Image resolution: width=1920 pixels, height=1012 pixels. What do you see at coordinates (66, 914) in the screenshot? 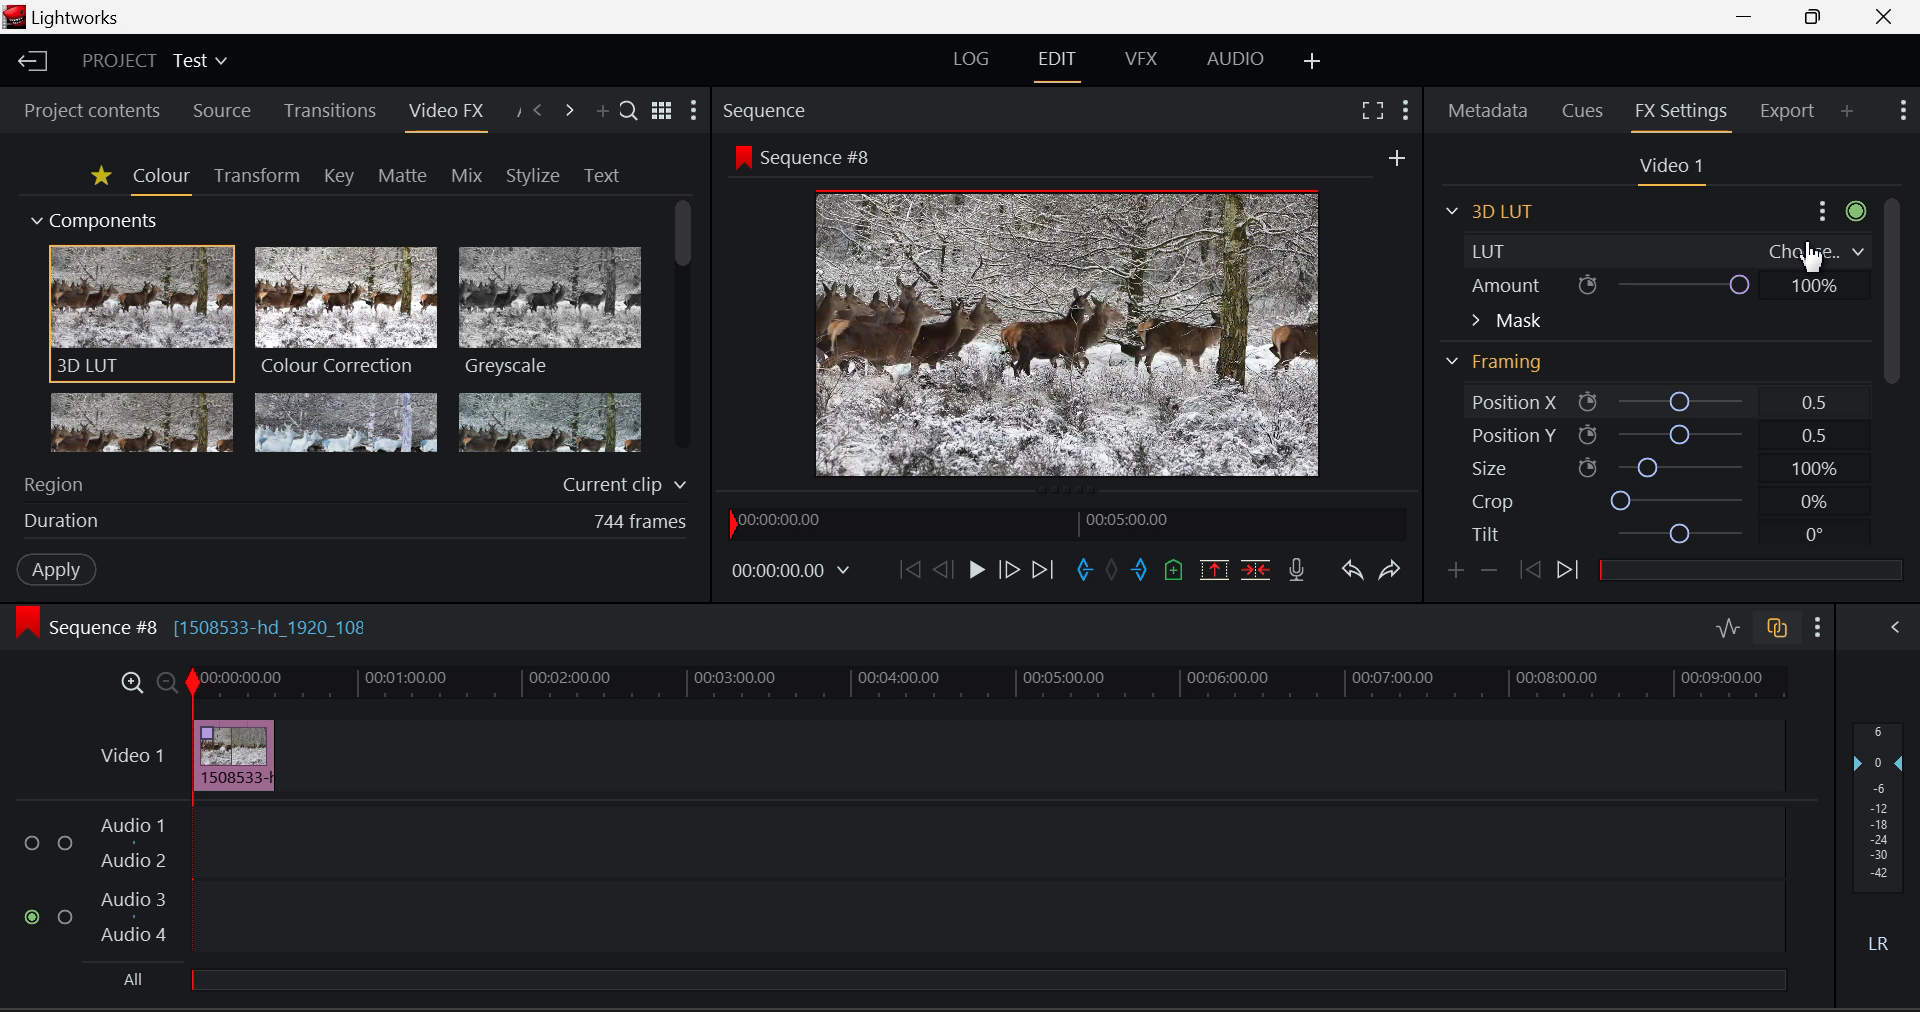
I see `Audio Input Checkbox` at bounding box center [66, 914].